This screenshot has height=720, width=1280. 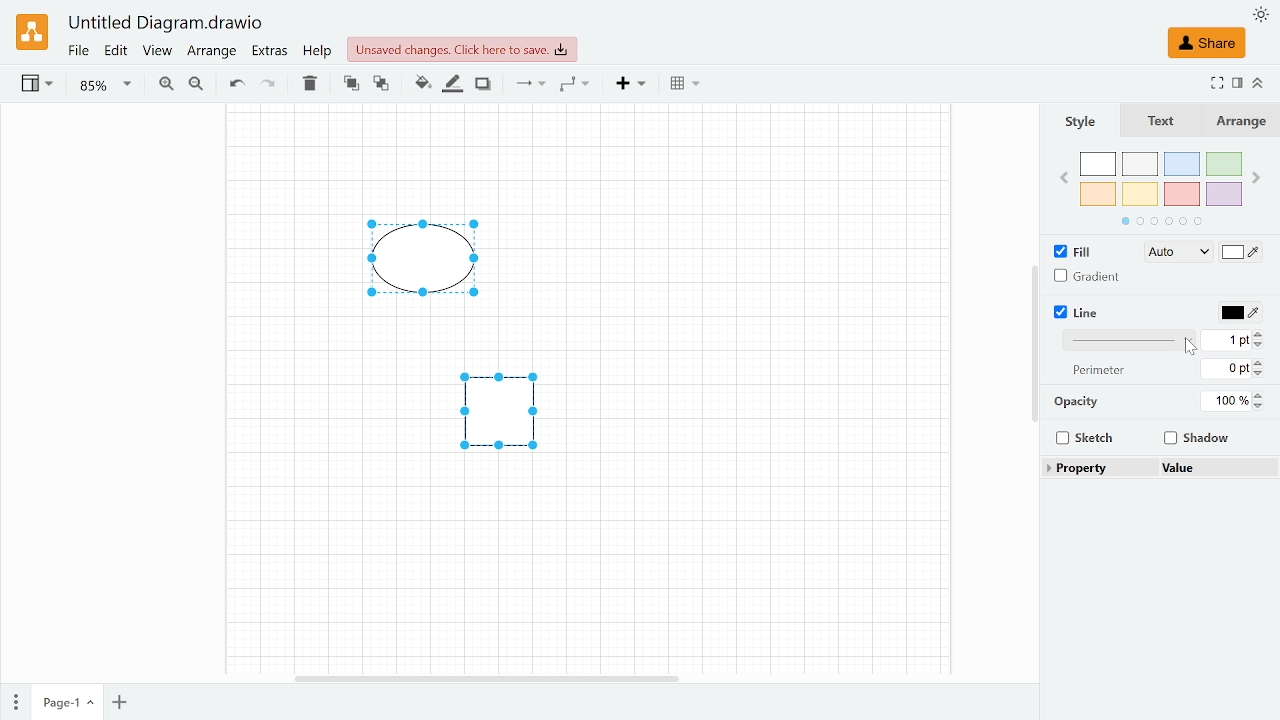 I want to click on Connection, so click(x=529, y=85).